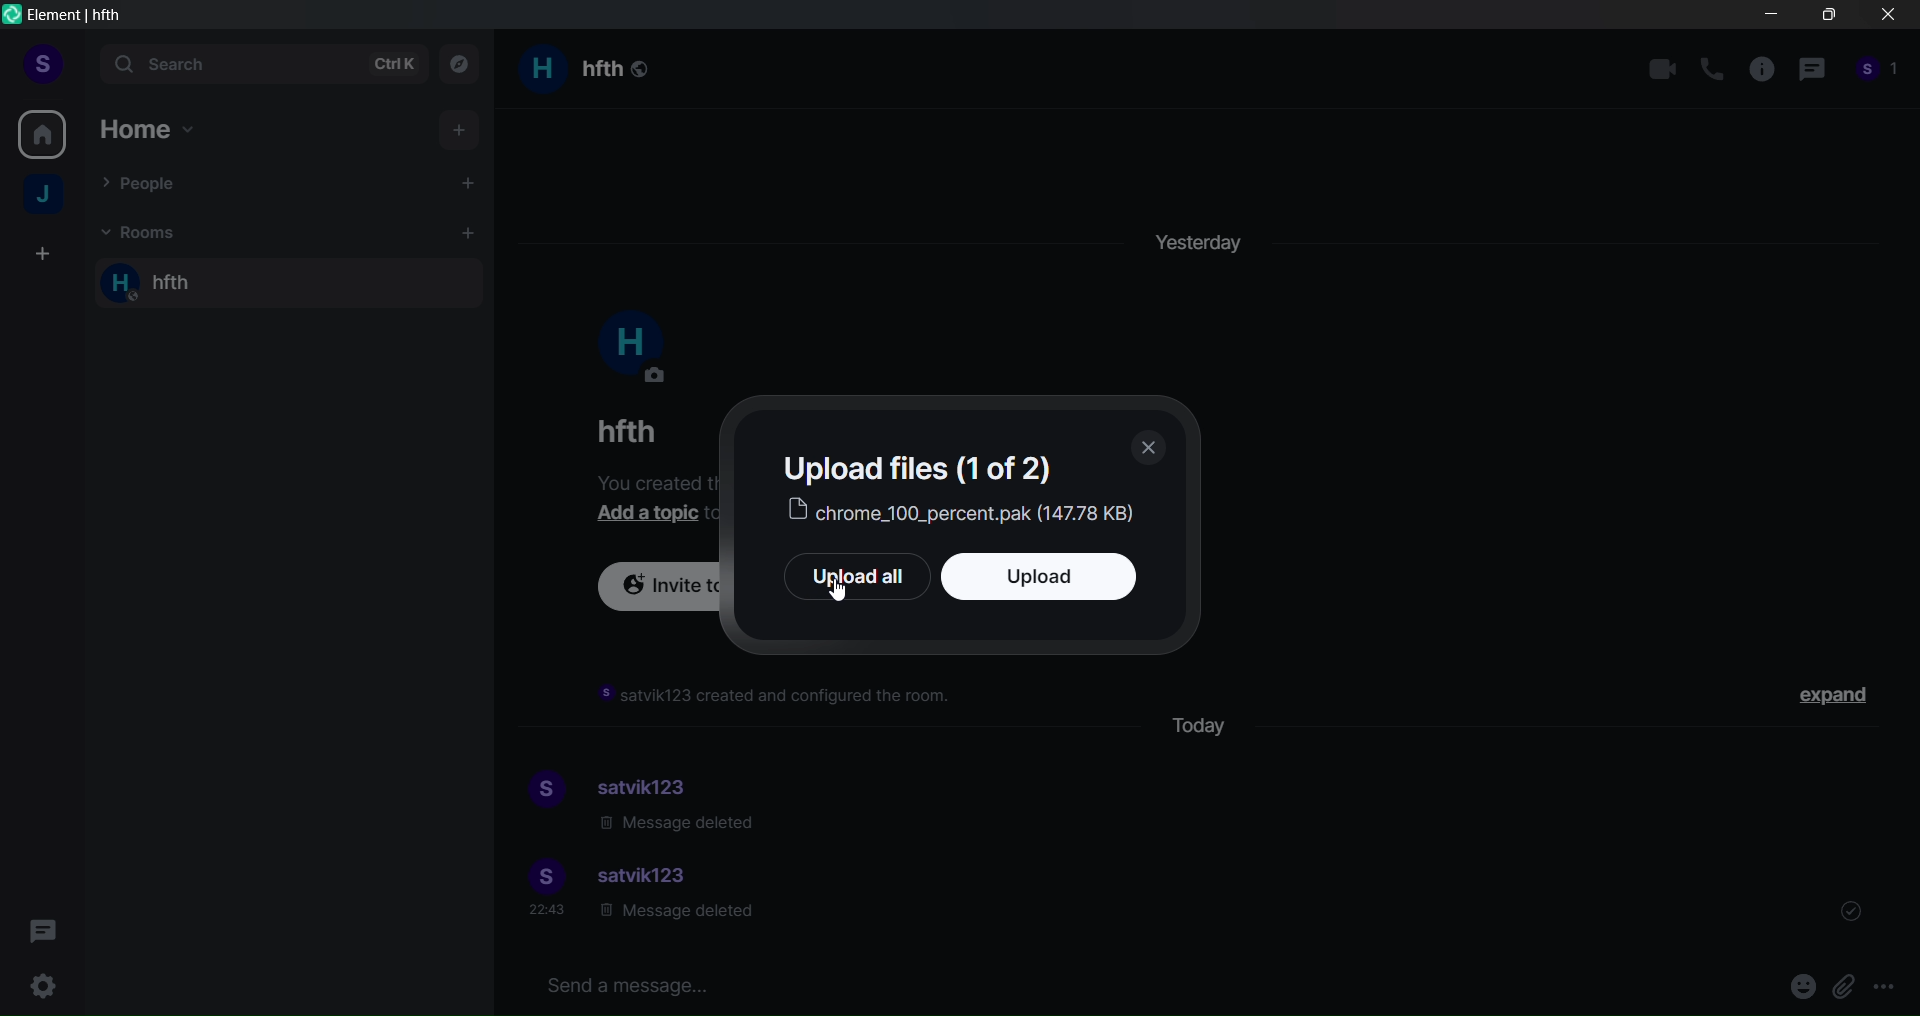  Describe the element at coordinates (463, 128) in the screenshot. I see `add` at that location.